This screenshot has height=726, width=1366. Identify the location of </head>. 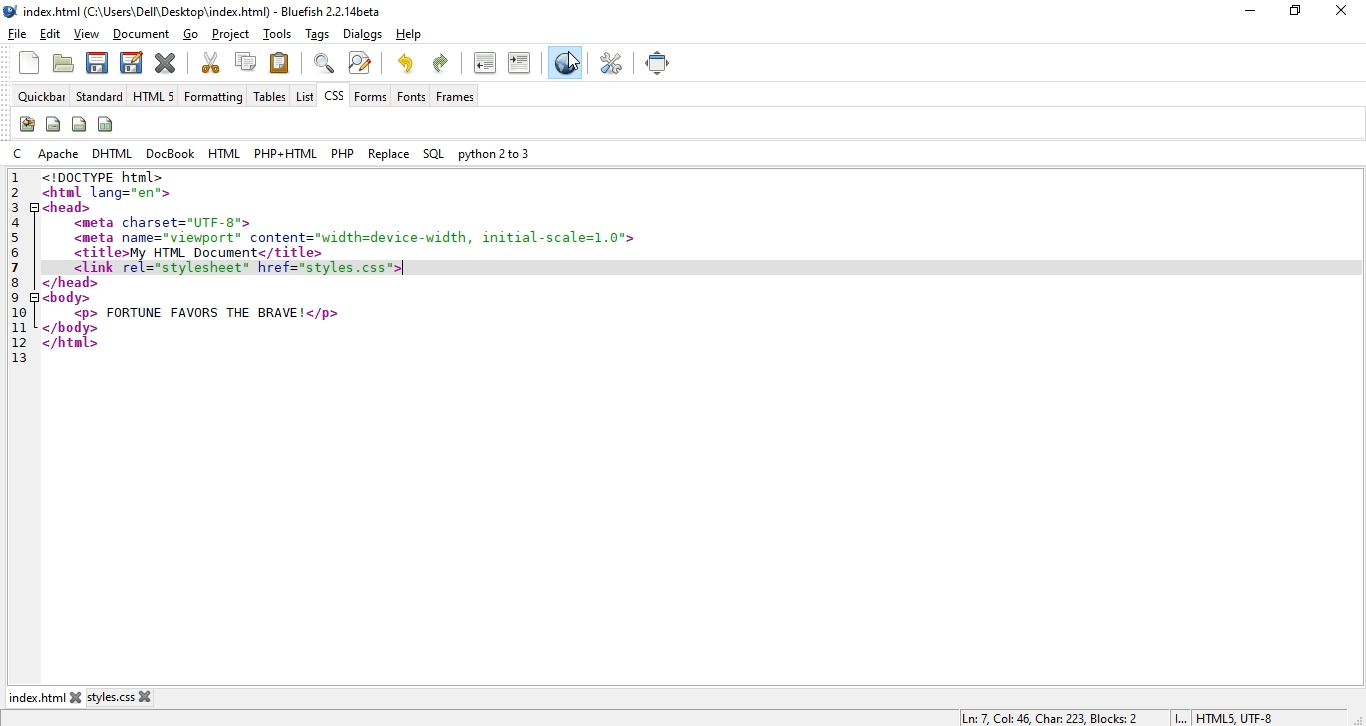
(71, 282).